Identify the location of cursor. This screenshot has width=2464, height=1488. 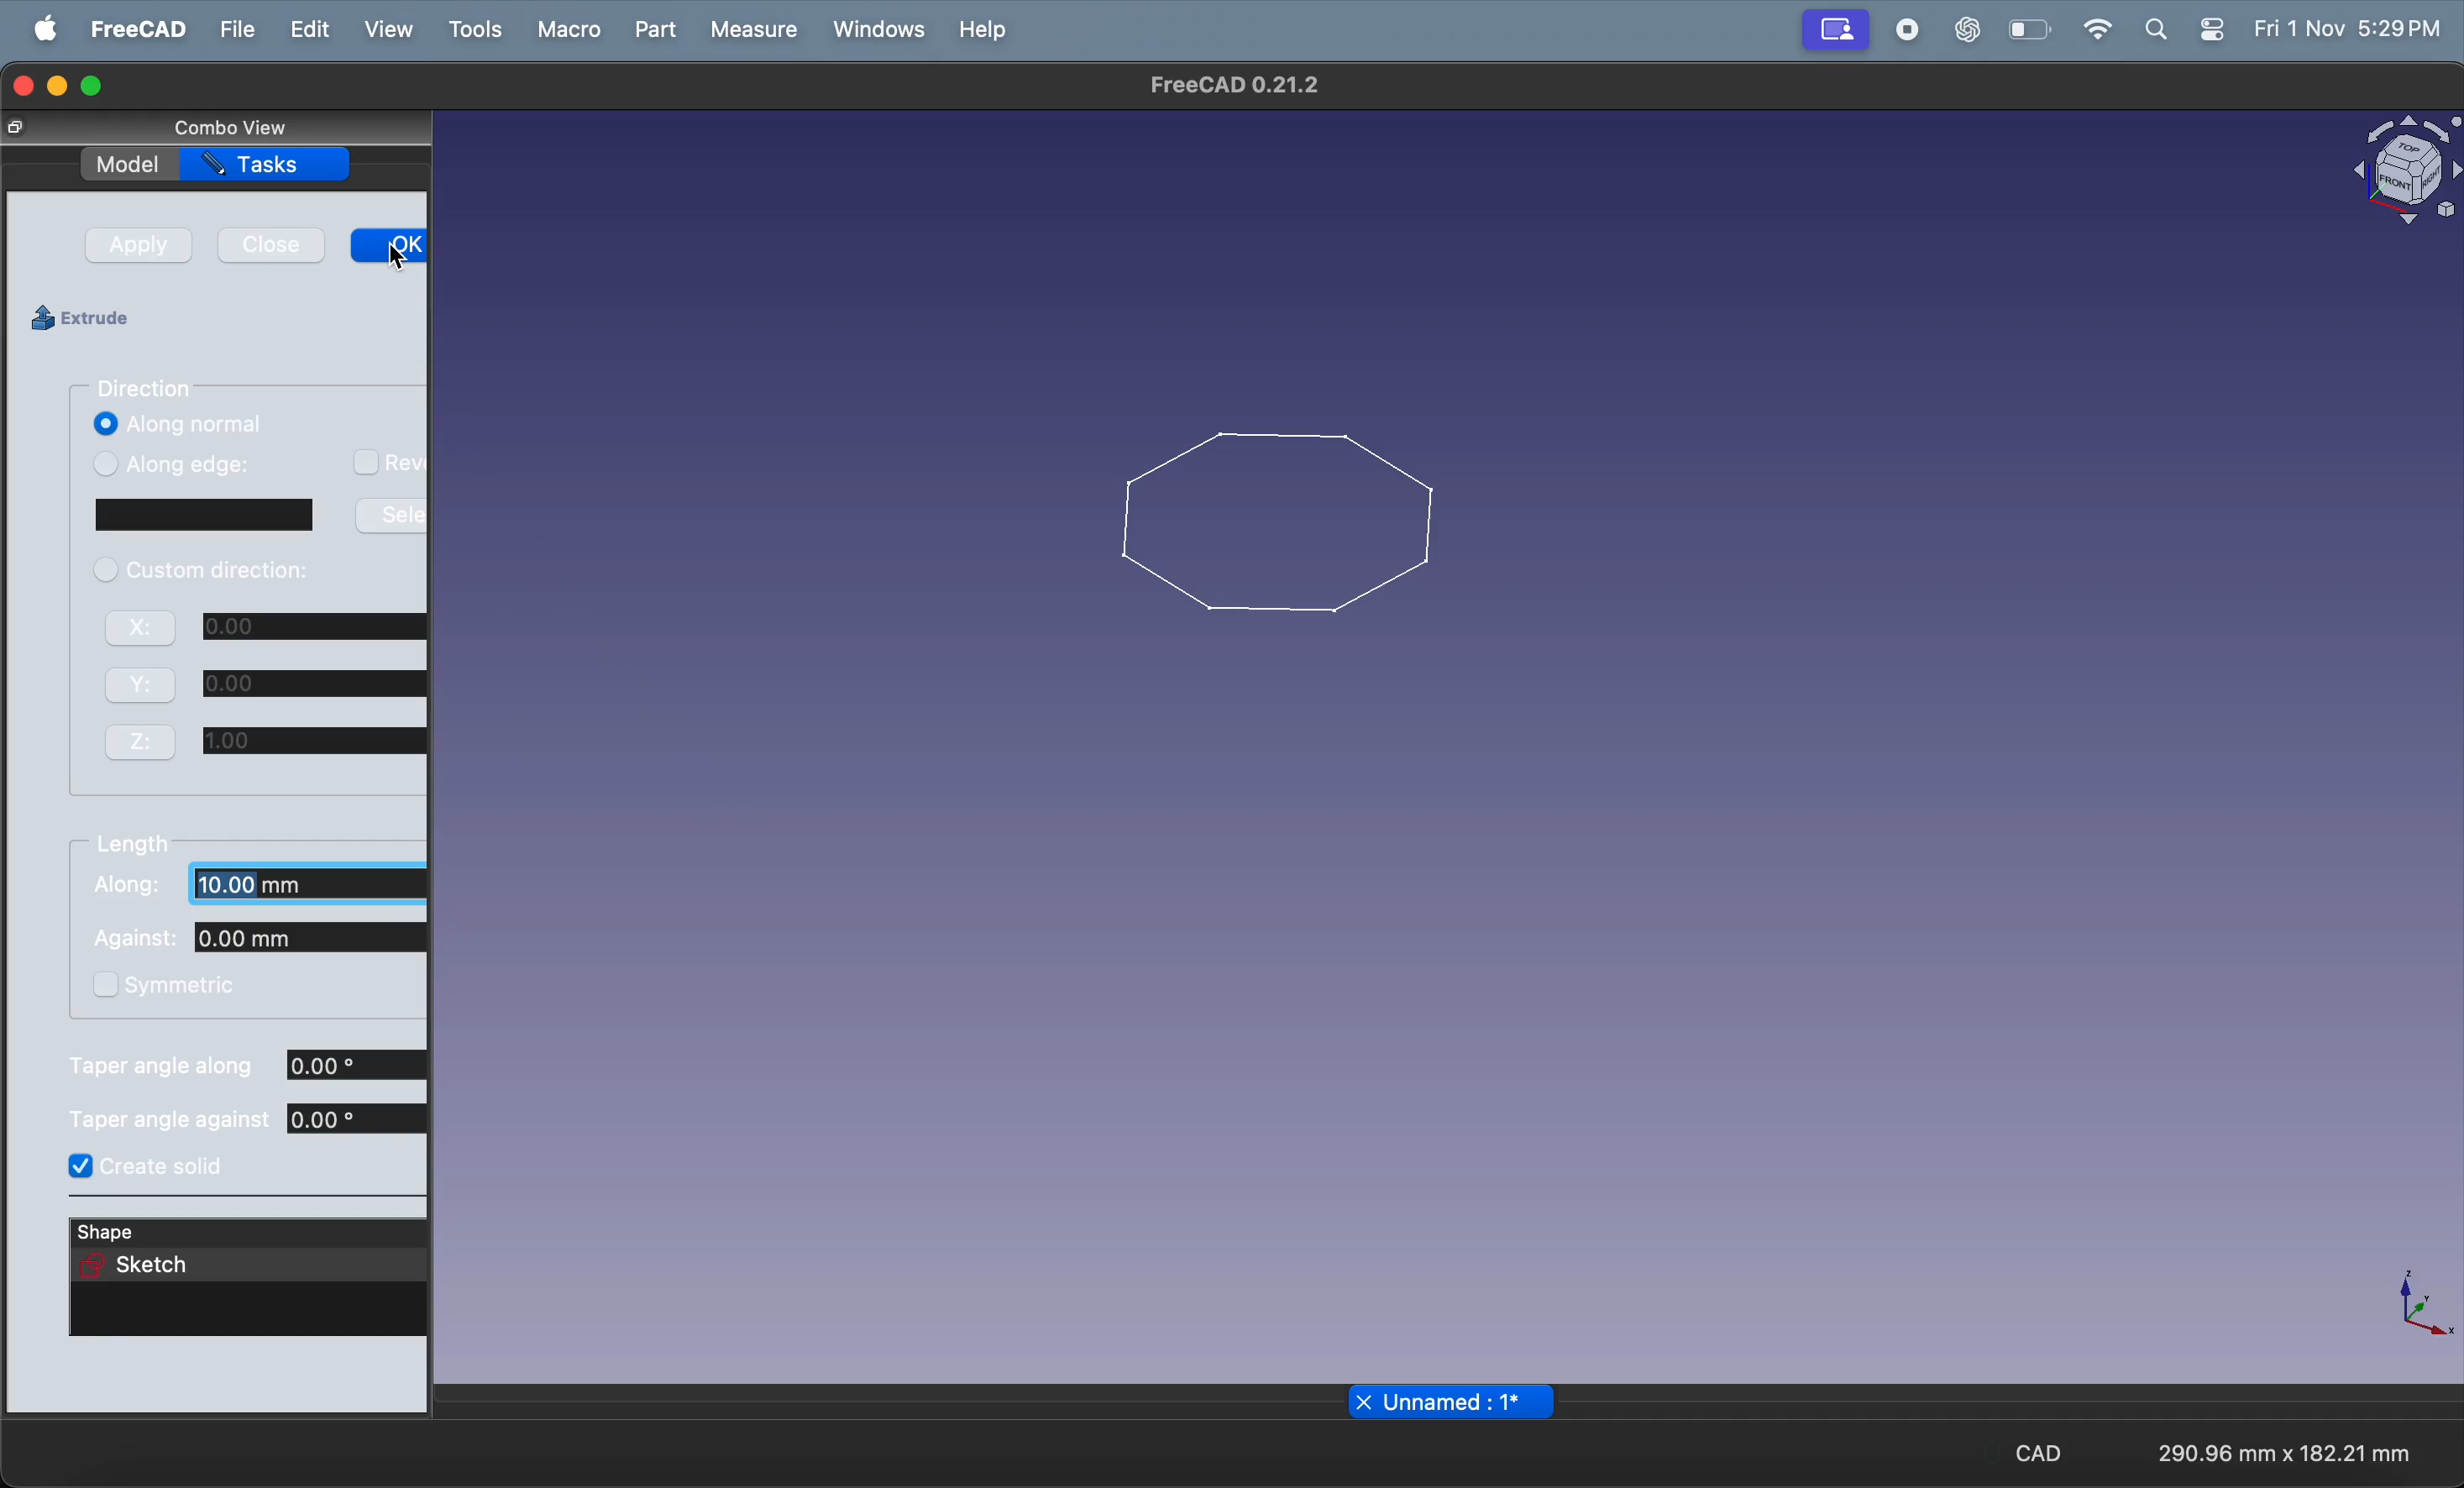
(402, 264).